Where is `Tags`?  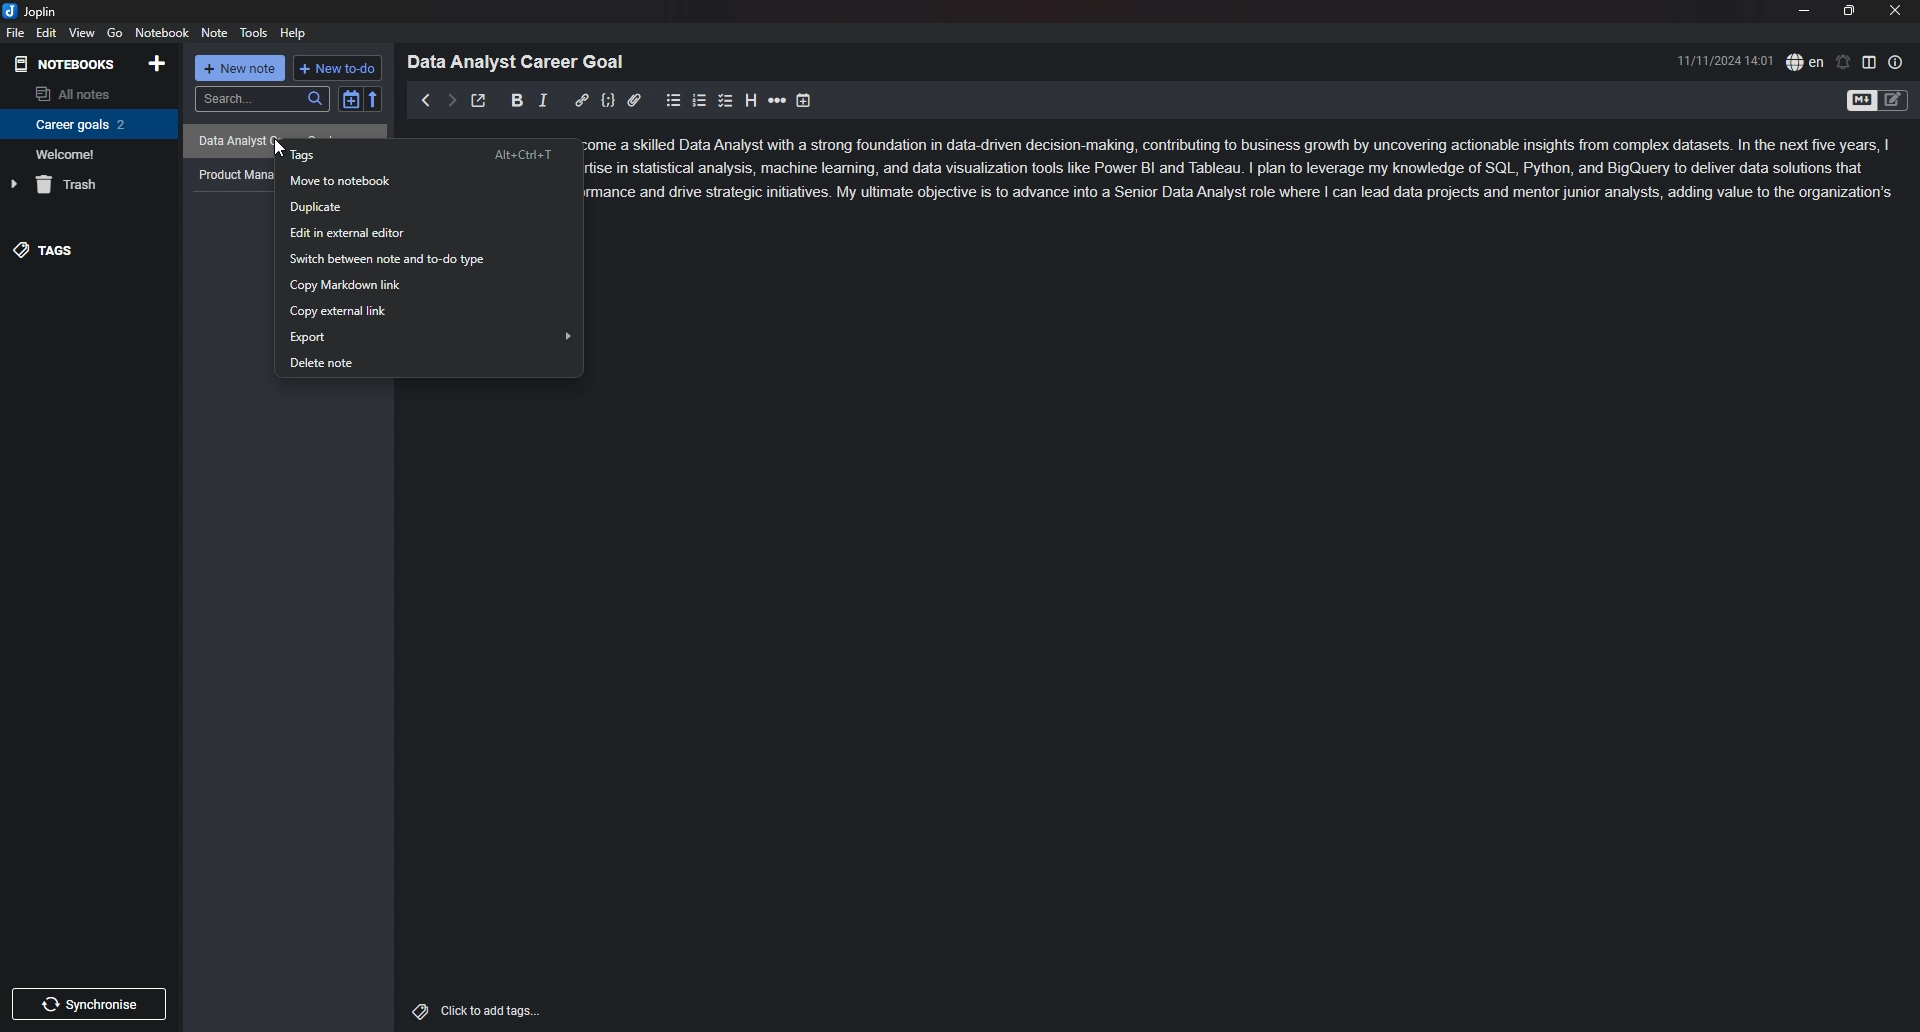
Tags is located at coordinates (415, 1009).